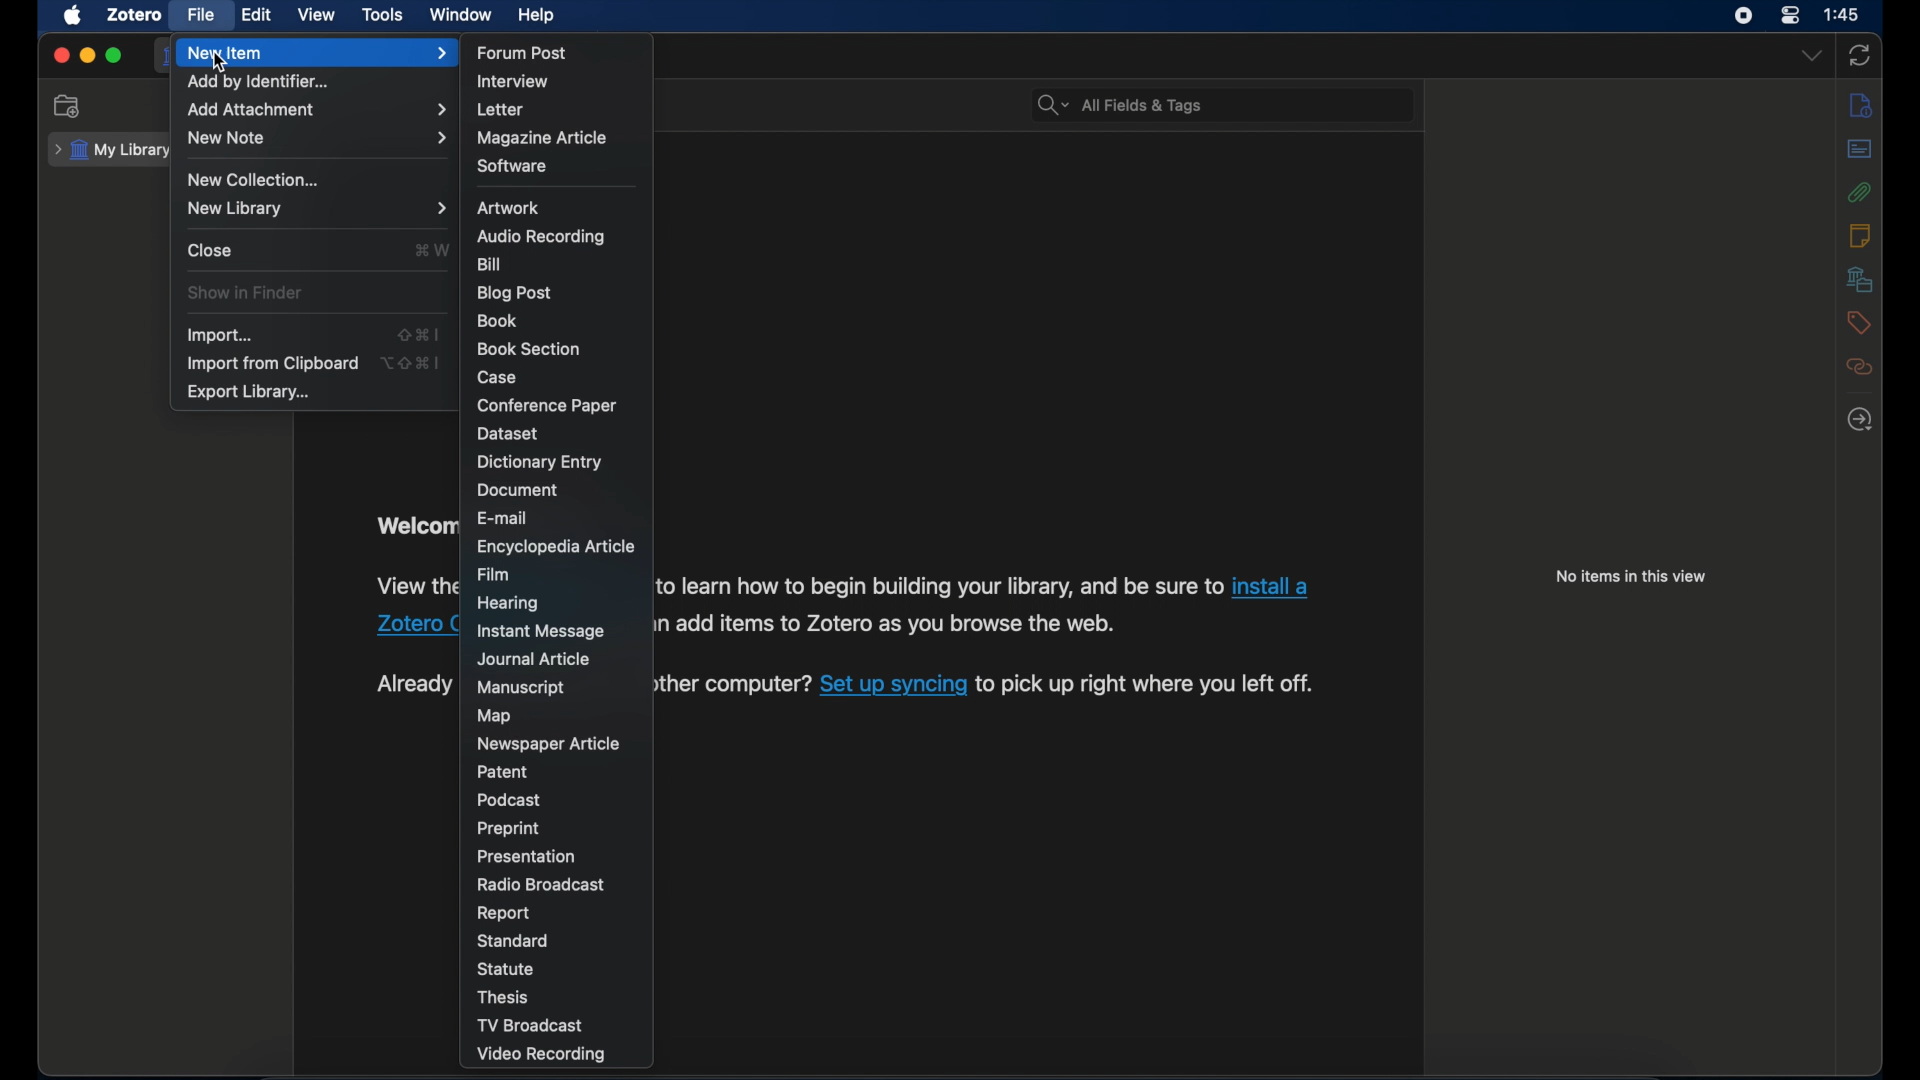 This screenshot has width=1920, height=1080. What do you see at coordinates (540, 884) in the screenshot?
I see `radio broadcast` at bounding box center [540, 884].